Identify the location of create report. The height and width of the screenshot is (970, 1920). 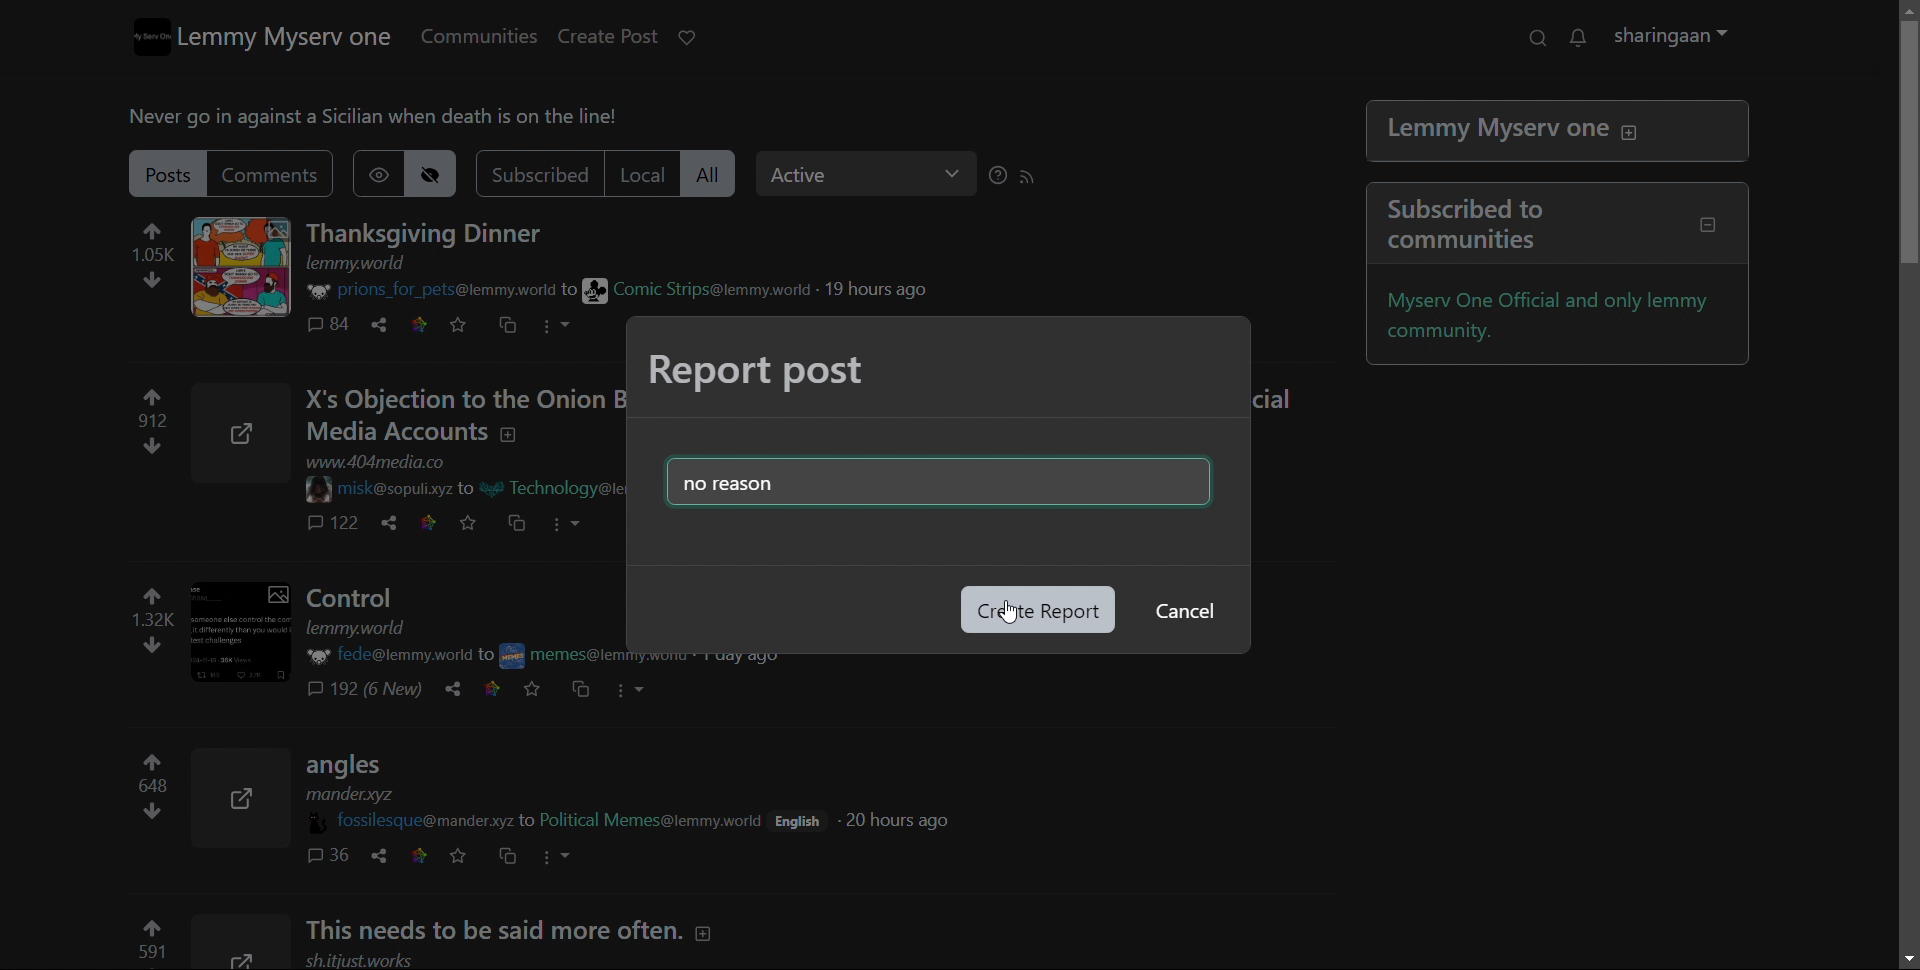
(1037, 610).